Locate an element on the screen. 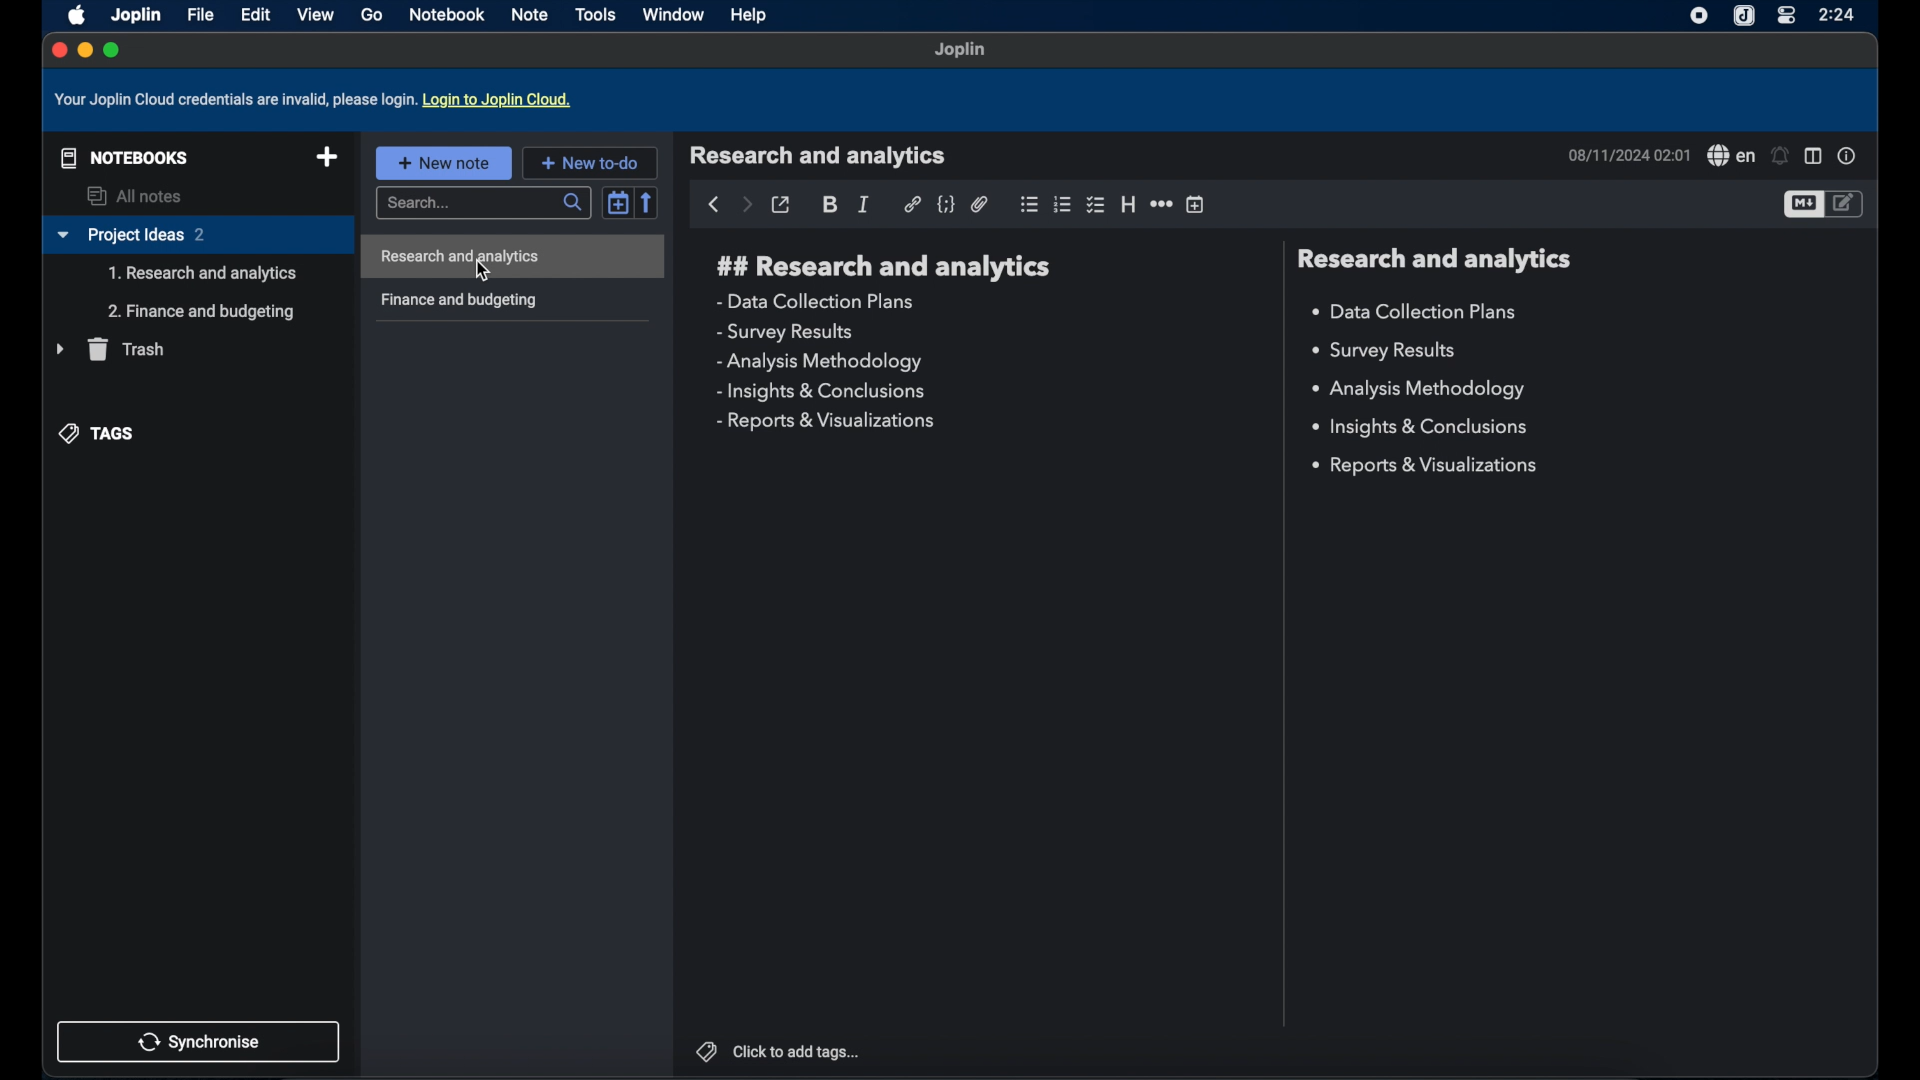 The height and width of the screenshot is (1080, 1920). notebooks is located at coordinates (120, 156).